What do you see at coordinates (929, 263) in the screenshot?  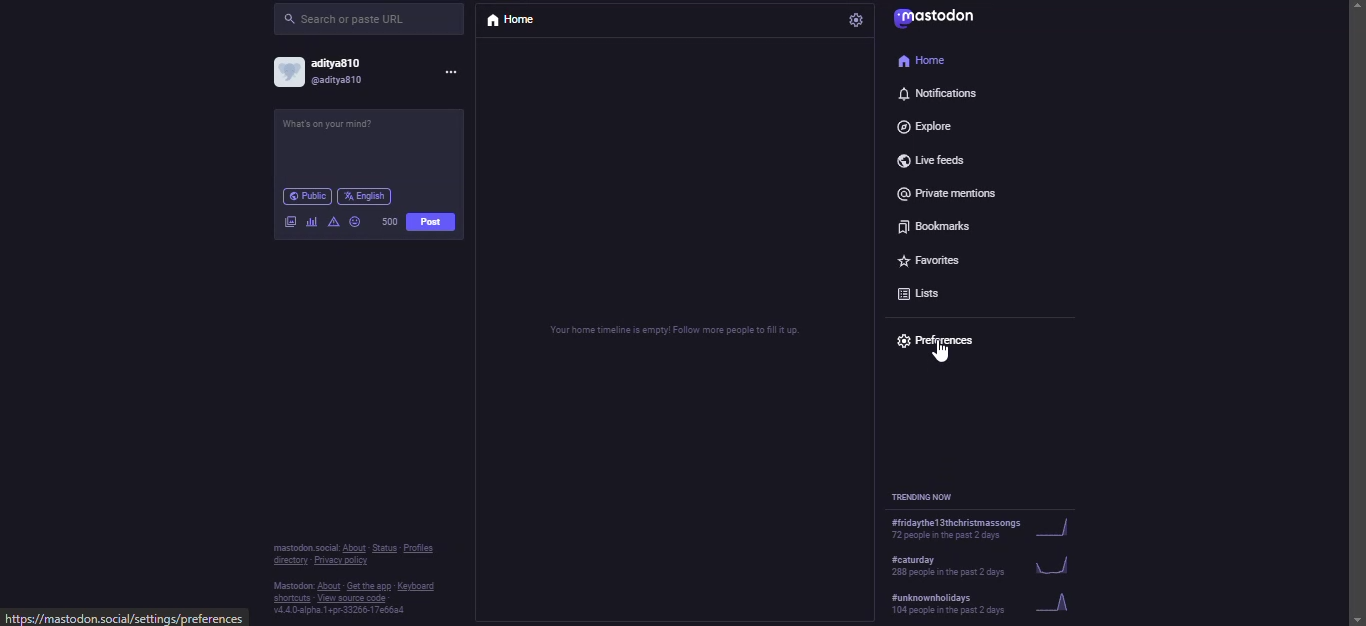 I see `favorites` at bounding box center [929, 263].